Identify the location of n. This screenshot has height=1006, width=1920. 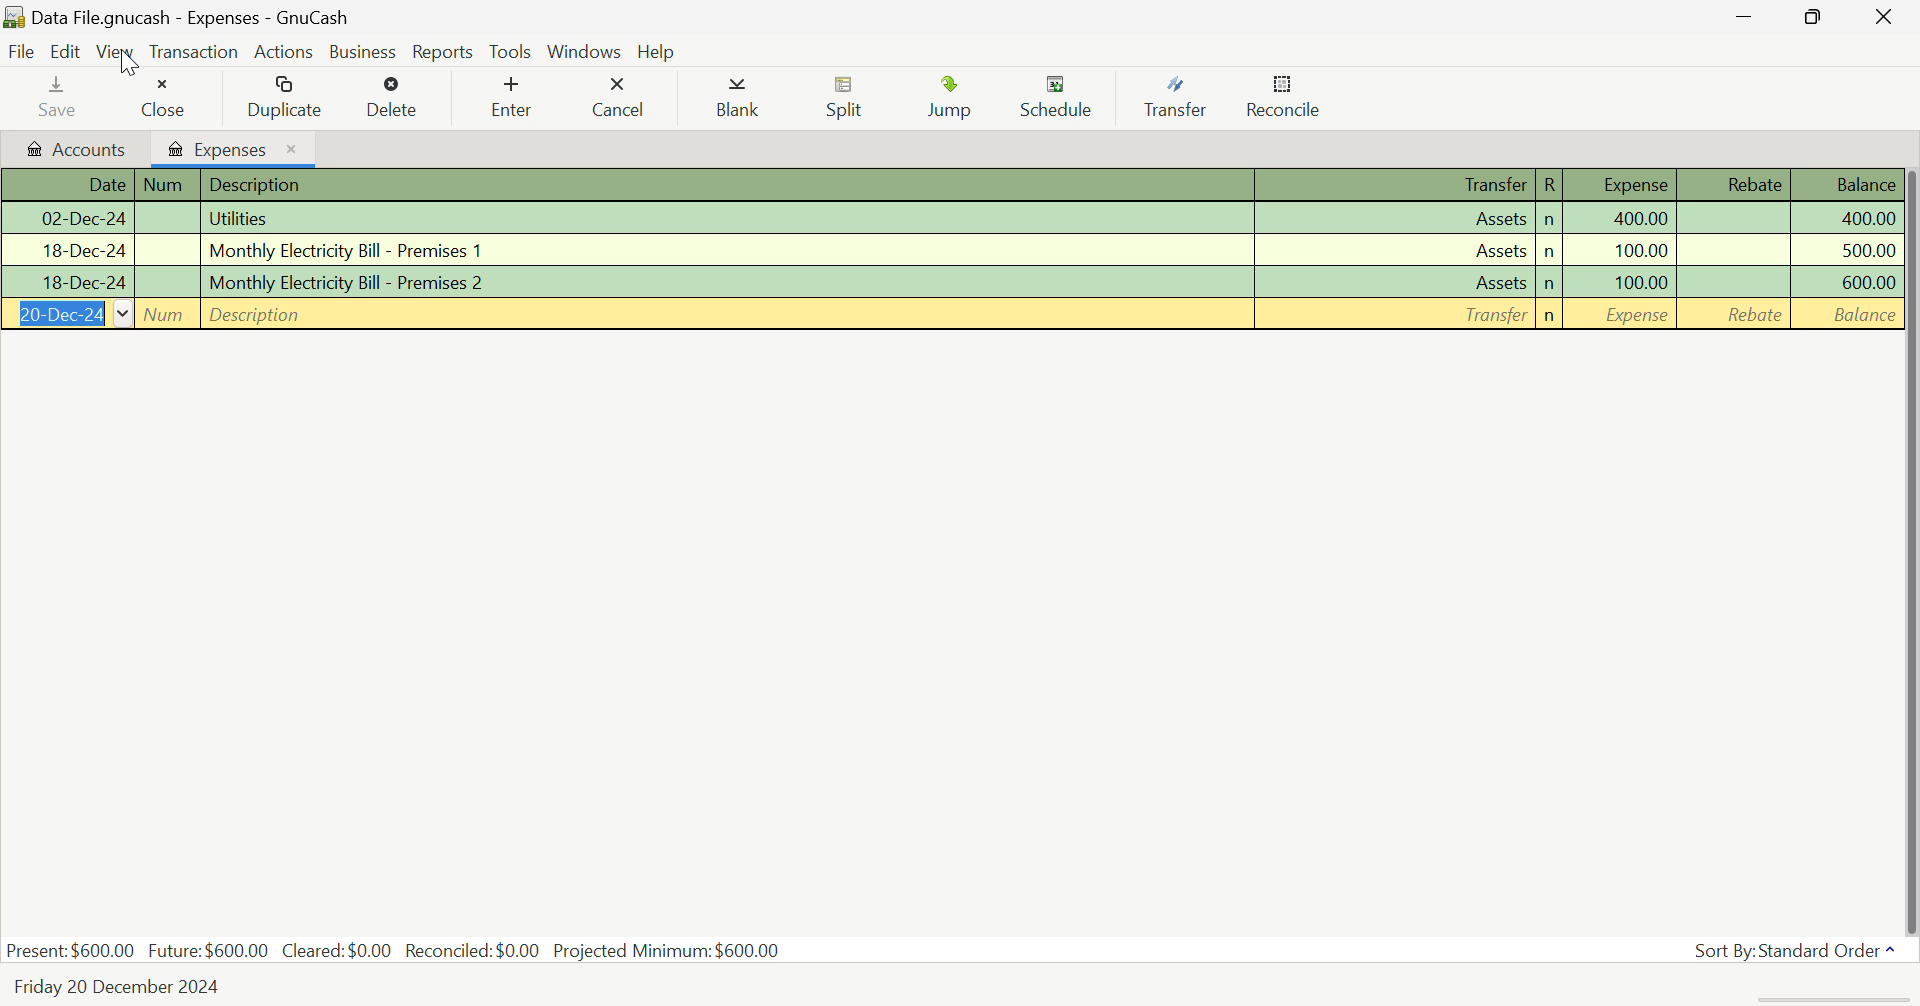
(1548, 285).